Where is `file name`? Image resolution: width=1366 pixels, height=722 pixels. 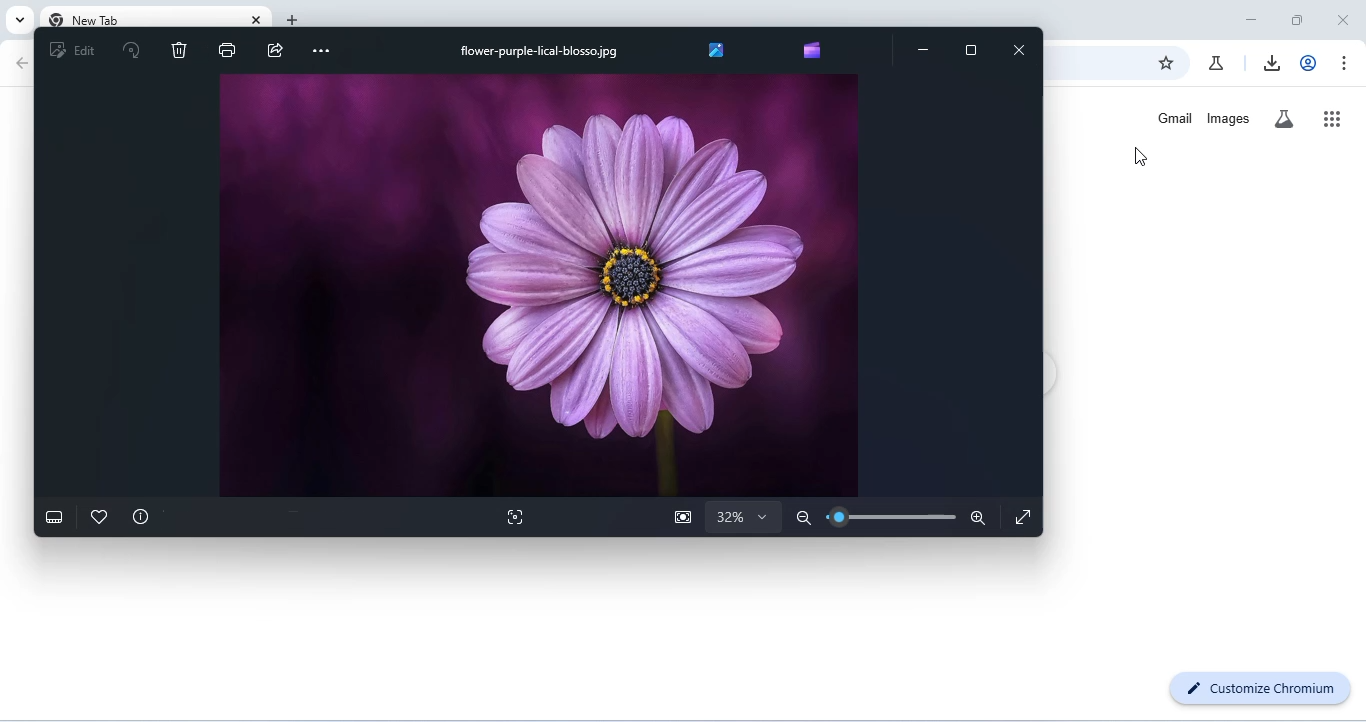
file name is located at coordinates (541, 52).